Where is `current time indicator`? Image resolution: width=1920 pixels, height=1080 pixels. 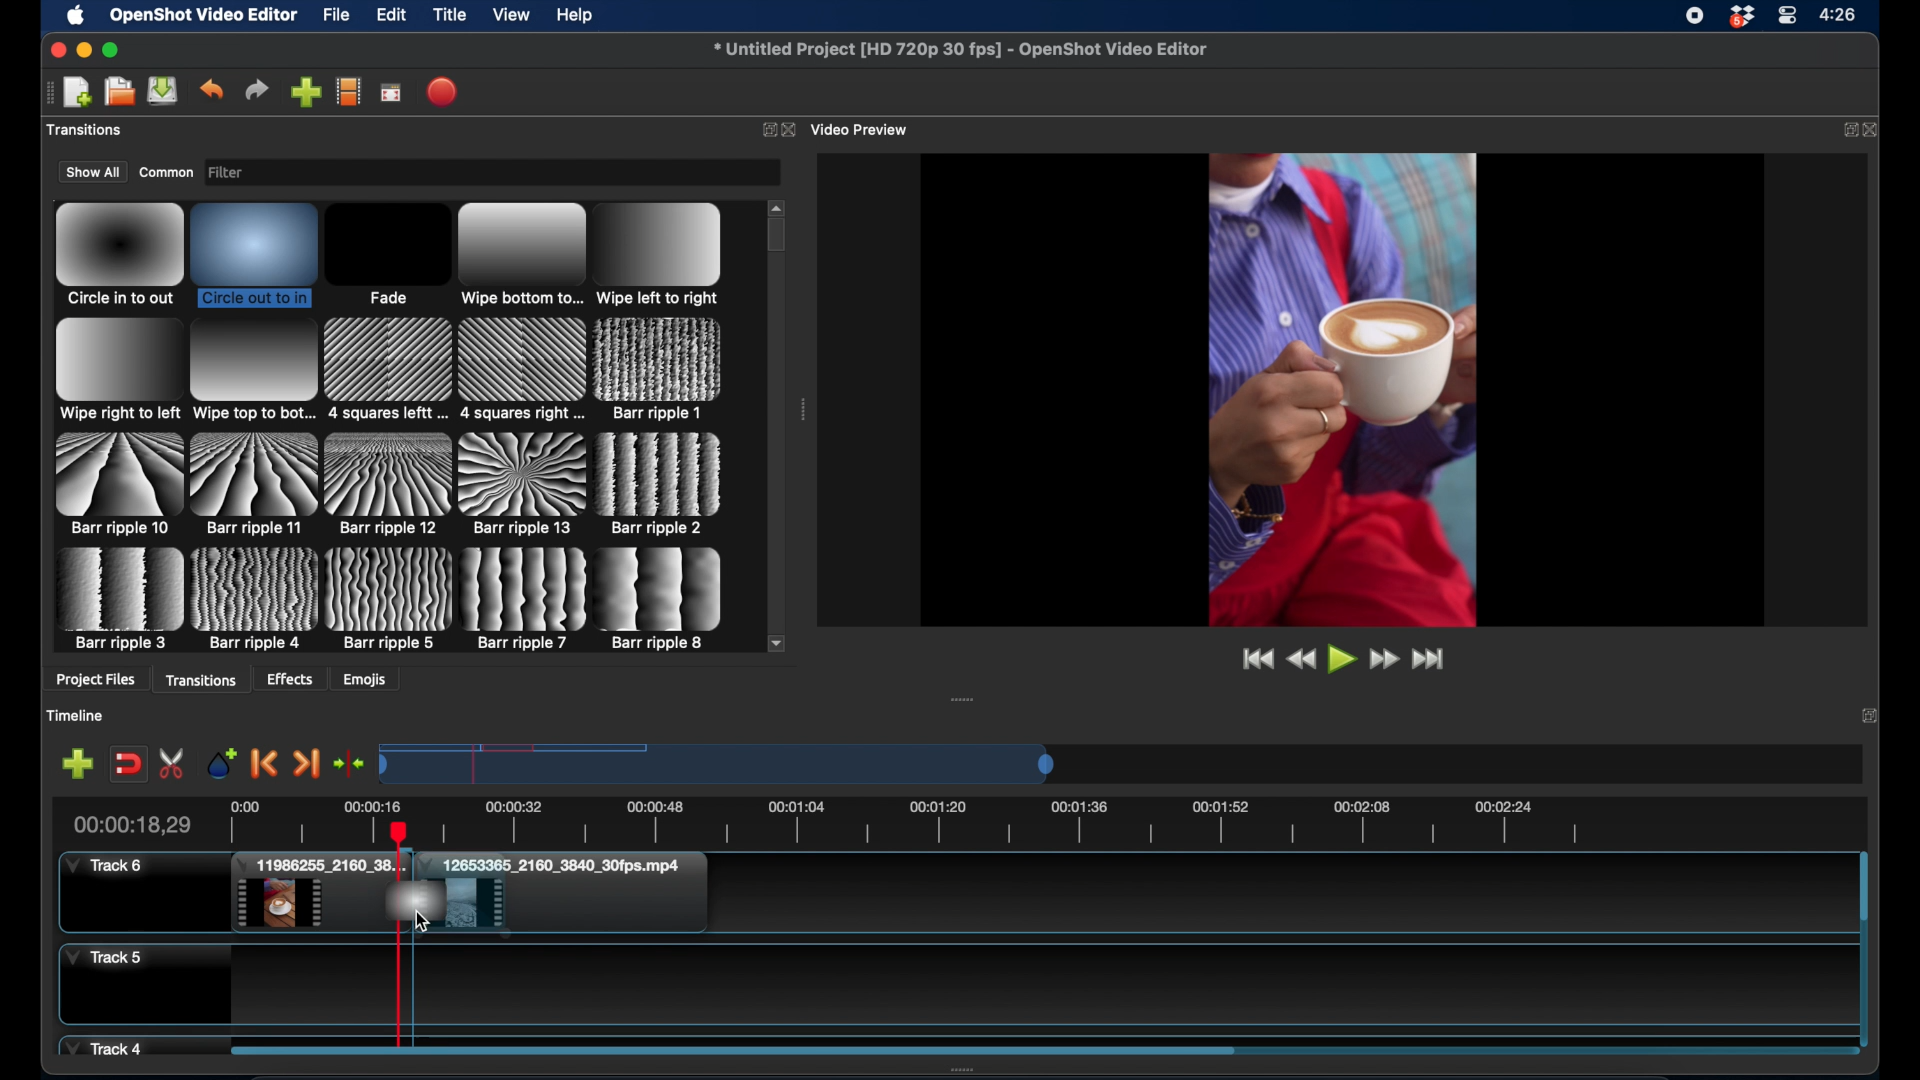 current time indicator is located at coordinates (131, 824).